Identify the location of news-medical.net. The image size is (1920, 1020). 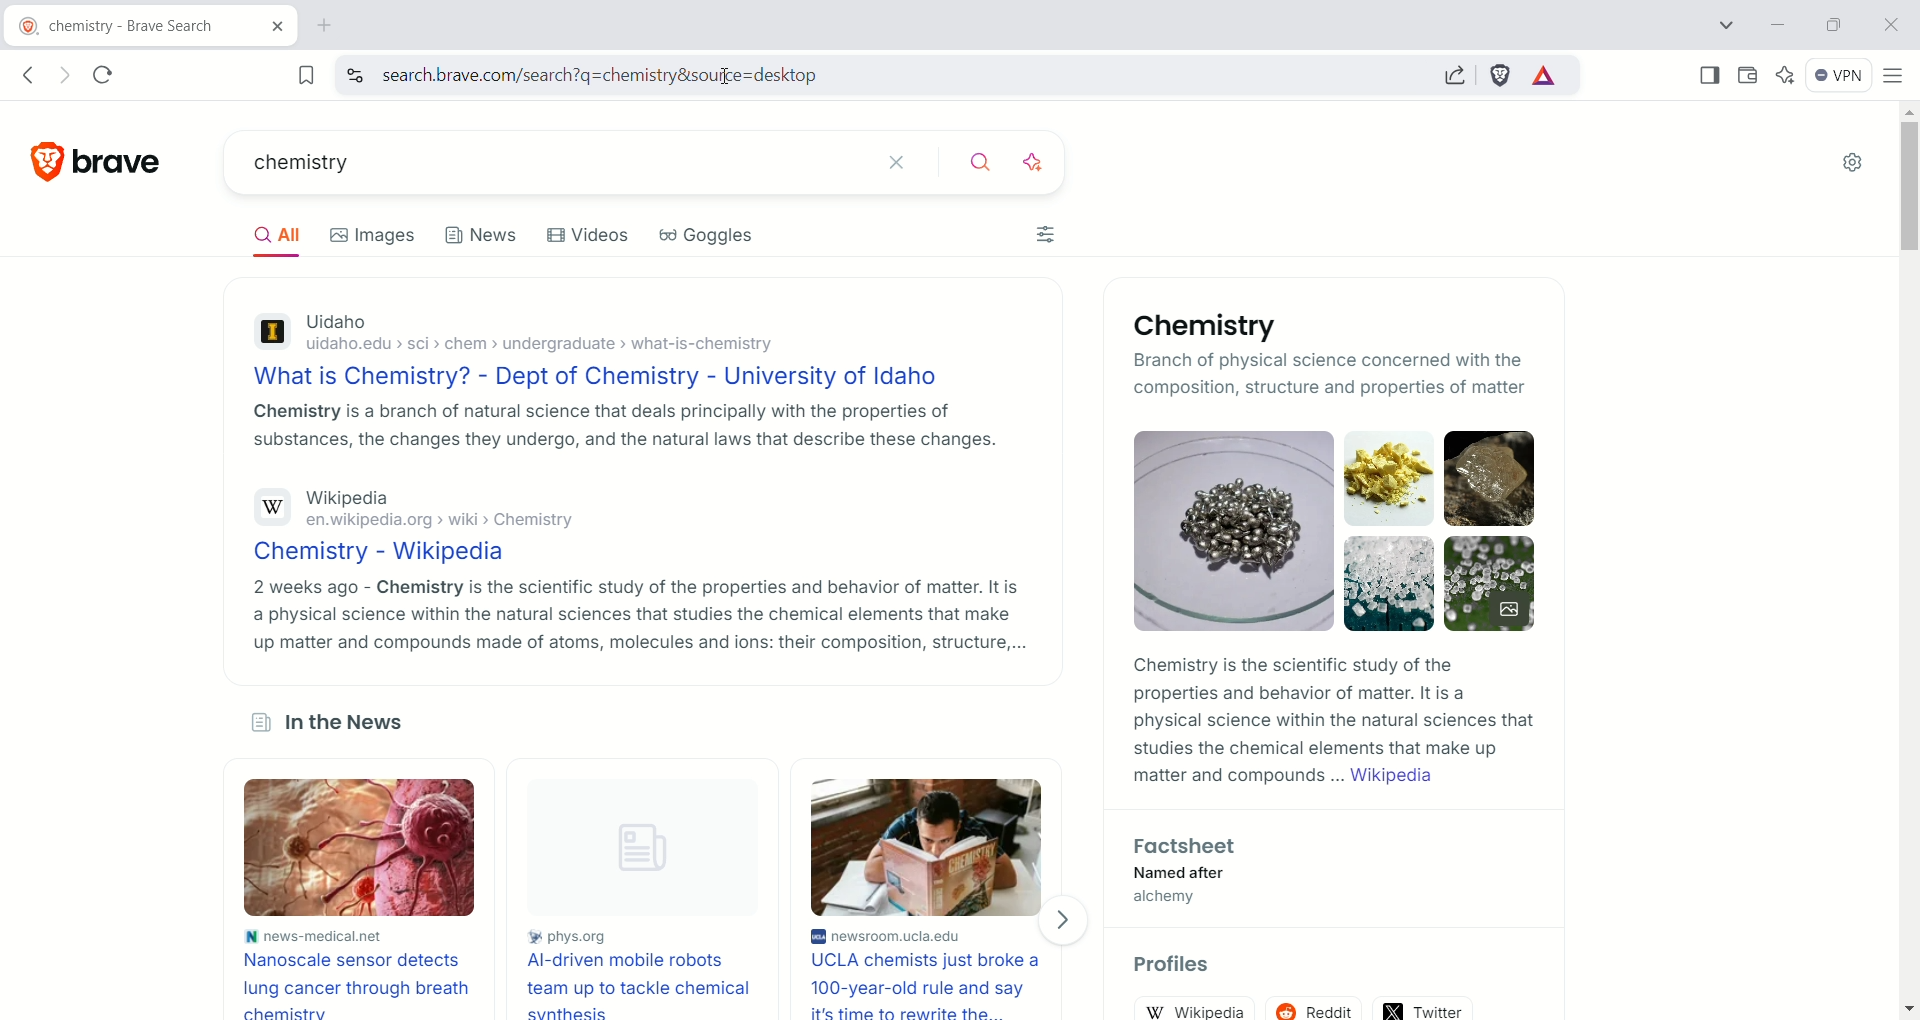
(314, 935).